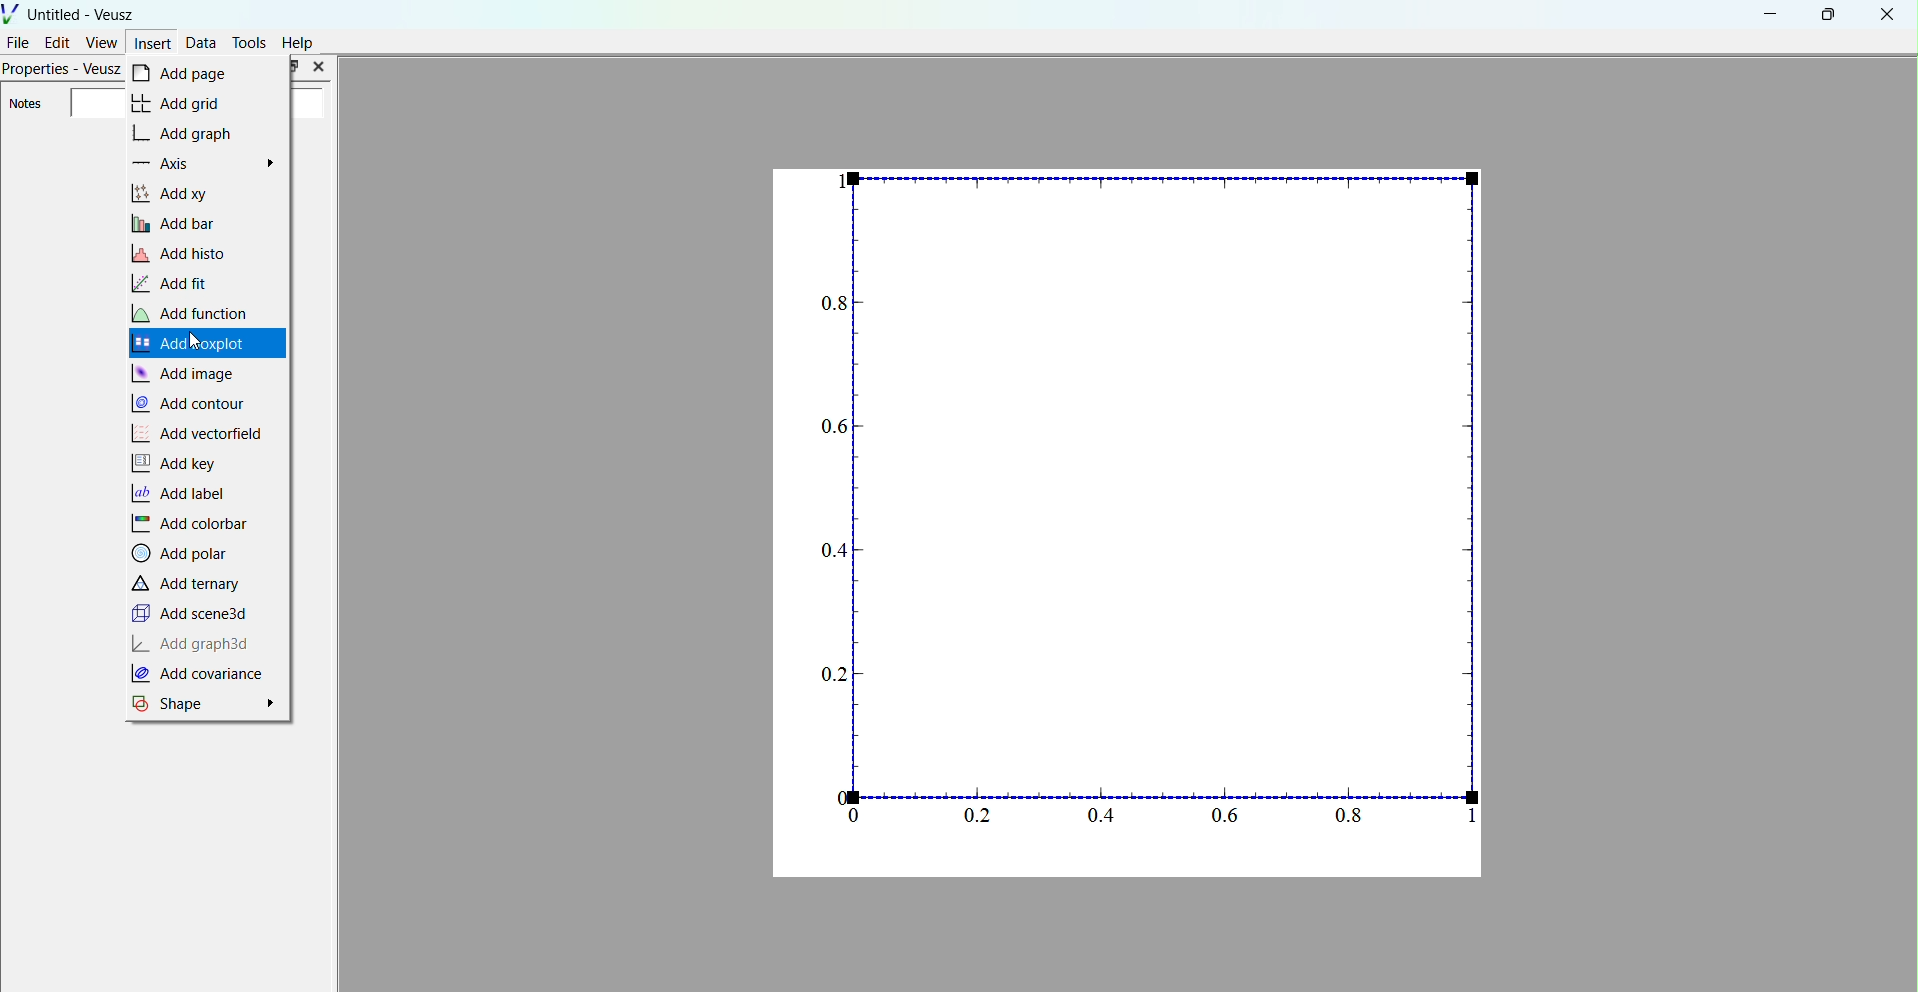 Image resolution: width=1918 pixels, height=992 pixels. What do you see at coordinates (183, 194) in the screenshot?
I see `Add xy` at bounding box center [183, 194].